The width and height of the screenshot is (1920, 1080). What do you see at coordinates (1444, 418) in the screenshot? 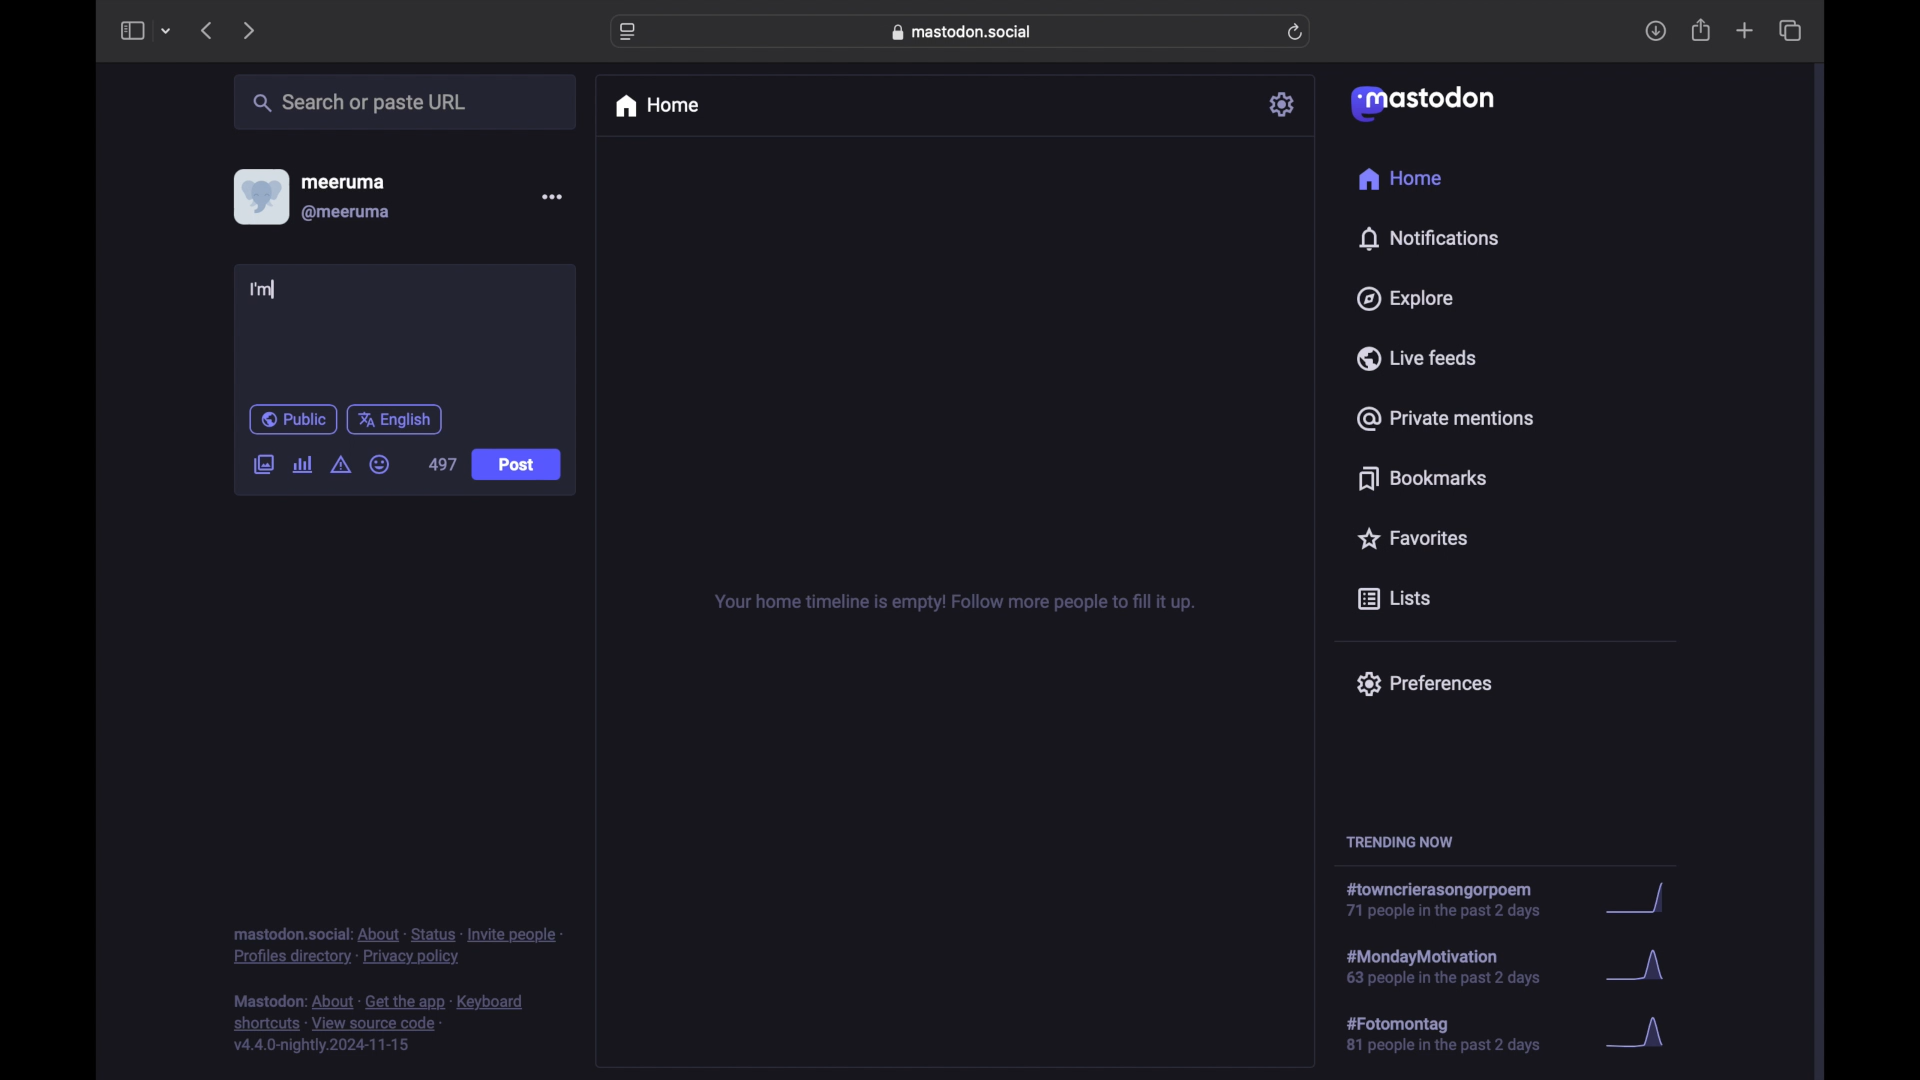
I see `private mentions` at bounding box center [1444, 418].